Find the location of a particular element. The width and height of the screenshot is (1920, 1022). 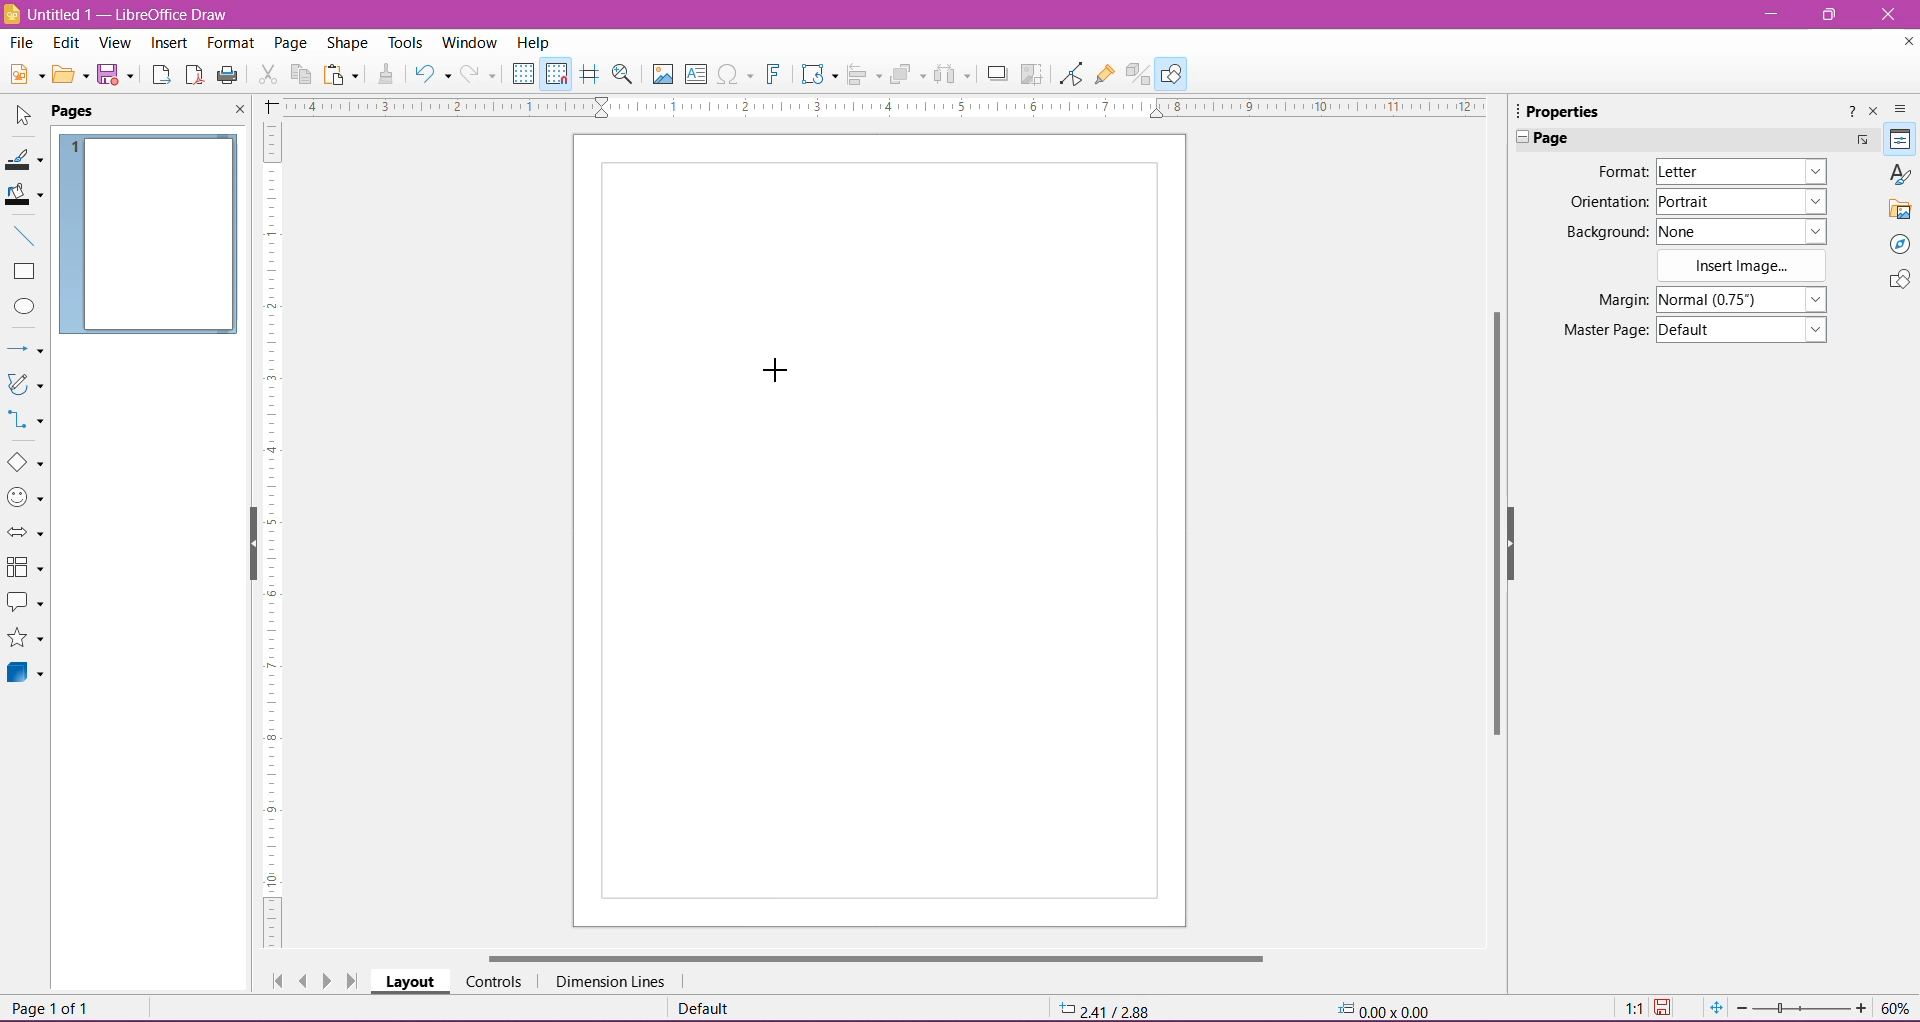

Ruler is located at coordinates (270, 537).